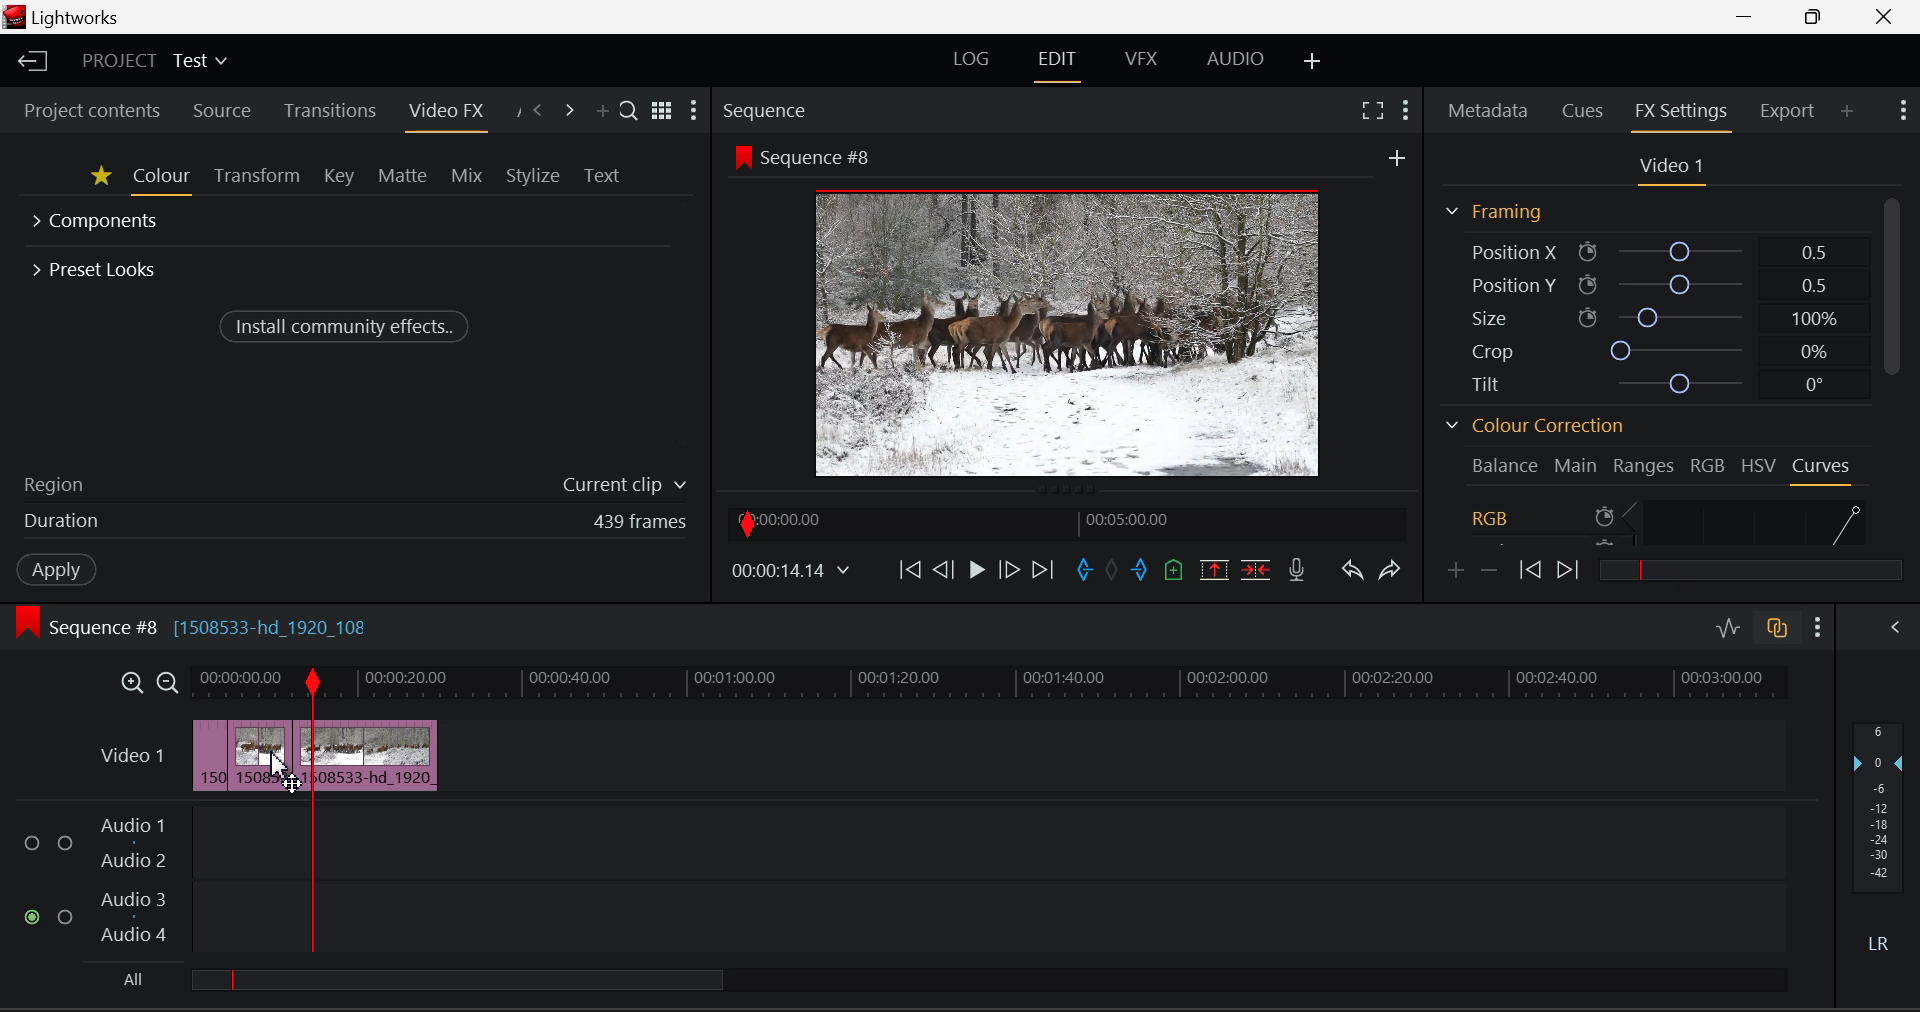 This screenshot has width=1920, height=1012. Describe the element at coordinates (1453, 572) in the screenshot. I see `Add keyframe` at that location.